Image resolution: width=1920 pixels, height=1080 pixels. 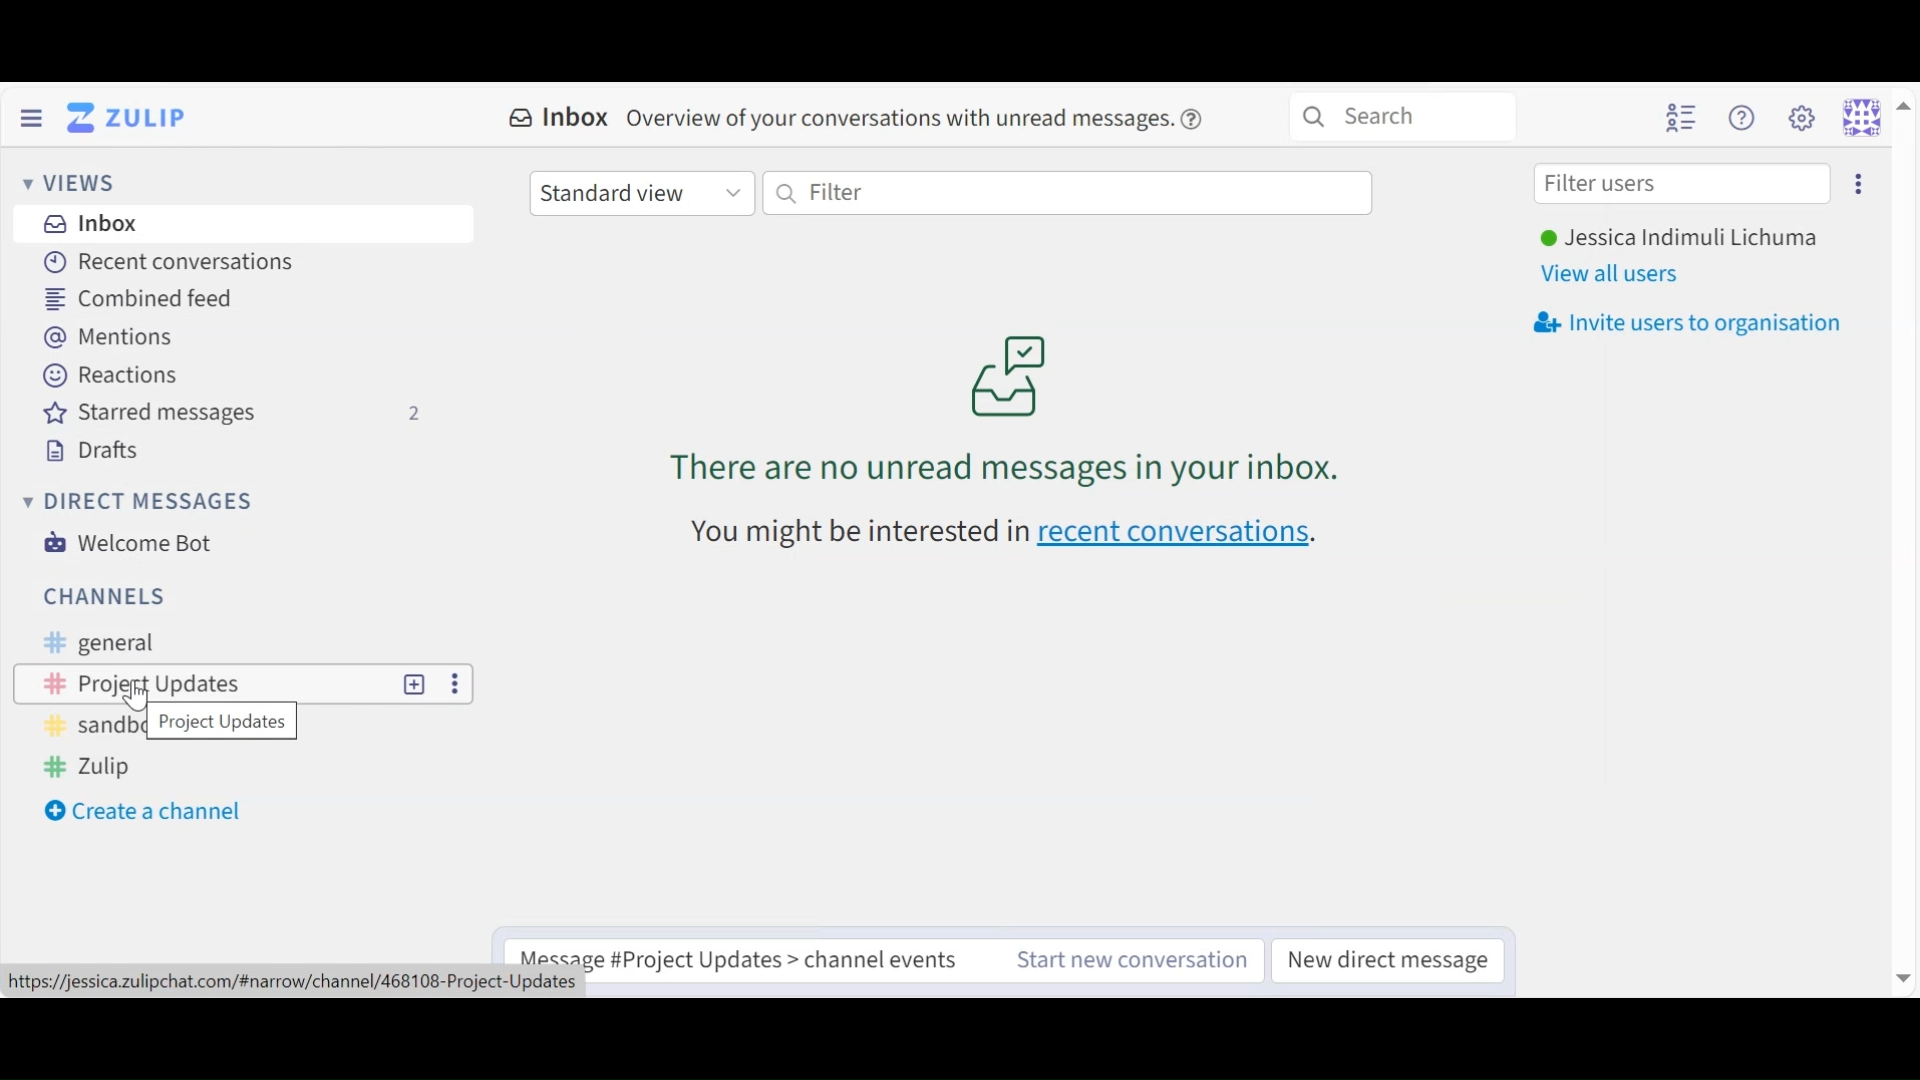 I want to click on Direct Messages, so click(x=142, y=502).